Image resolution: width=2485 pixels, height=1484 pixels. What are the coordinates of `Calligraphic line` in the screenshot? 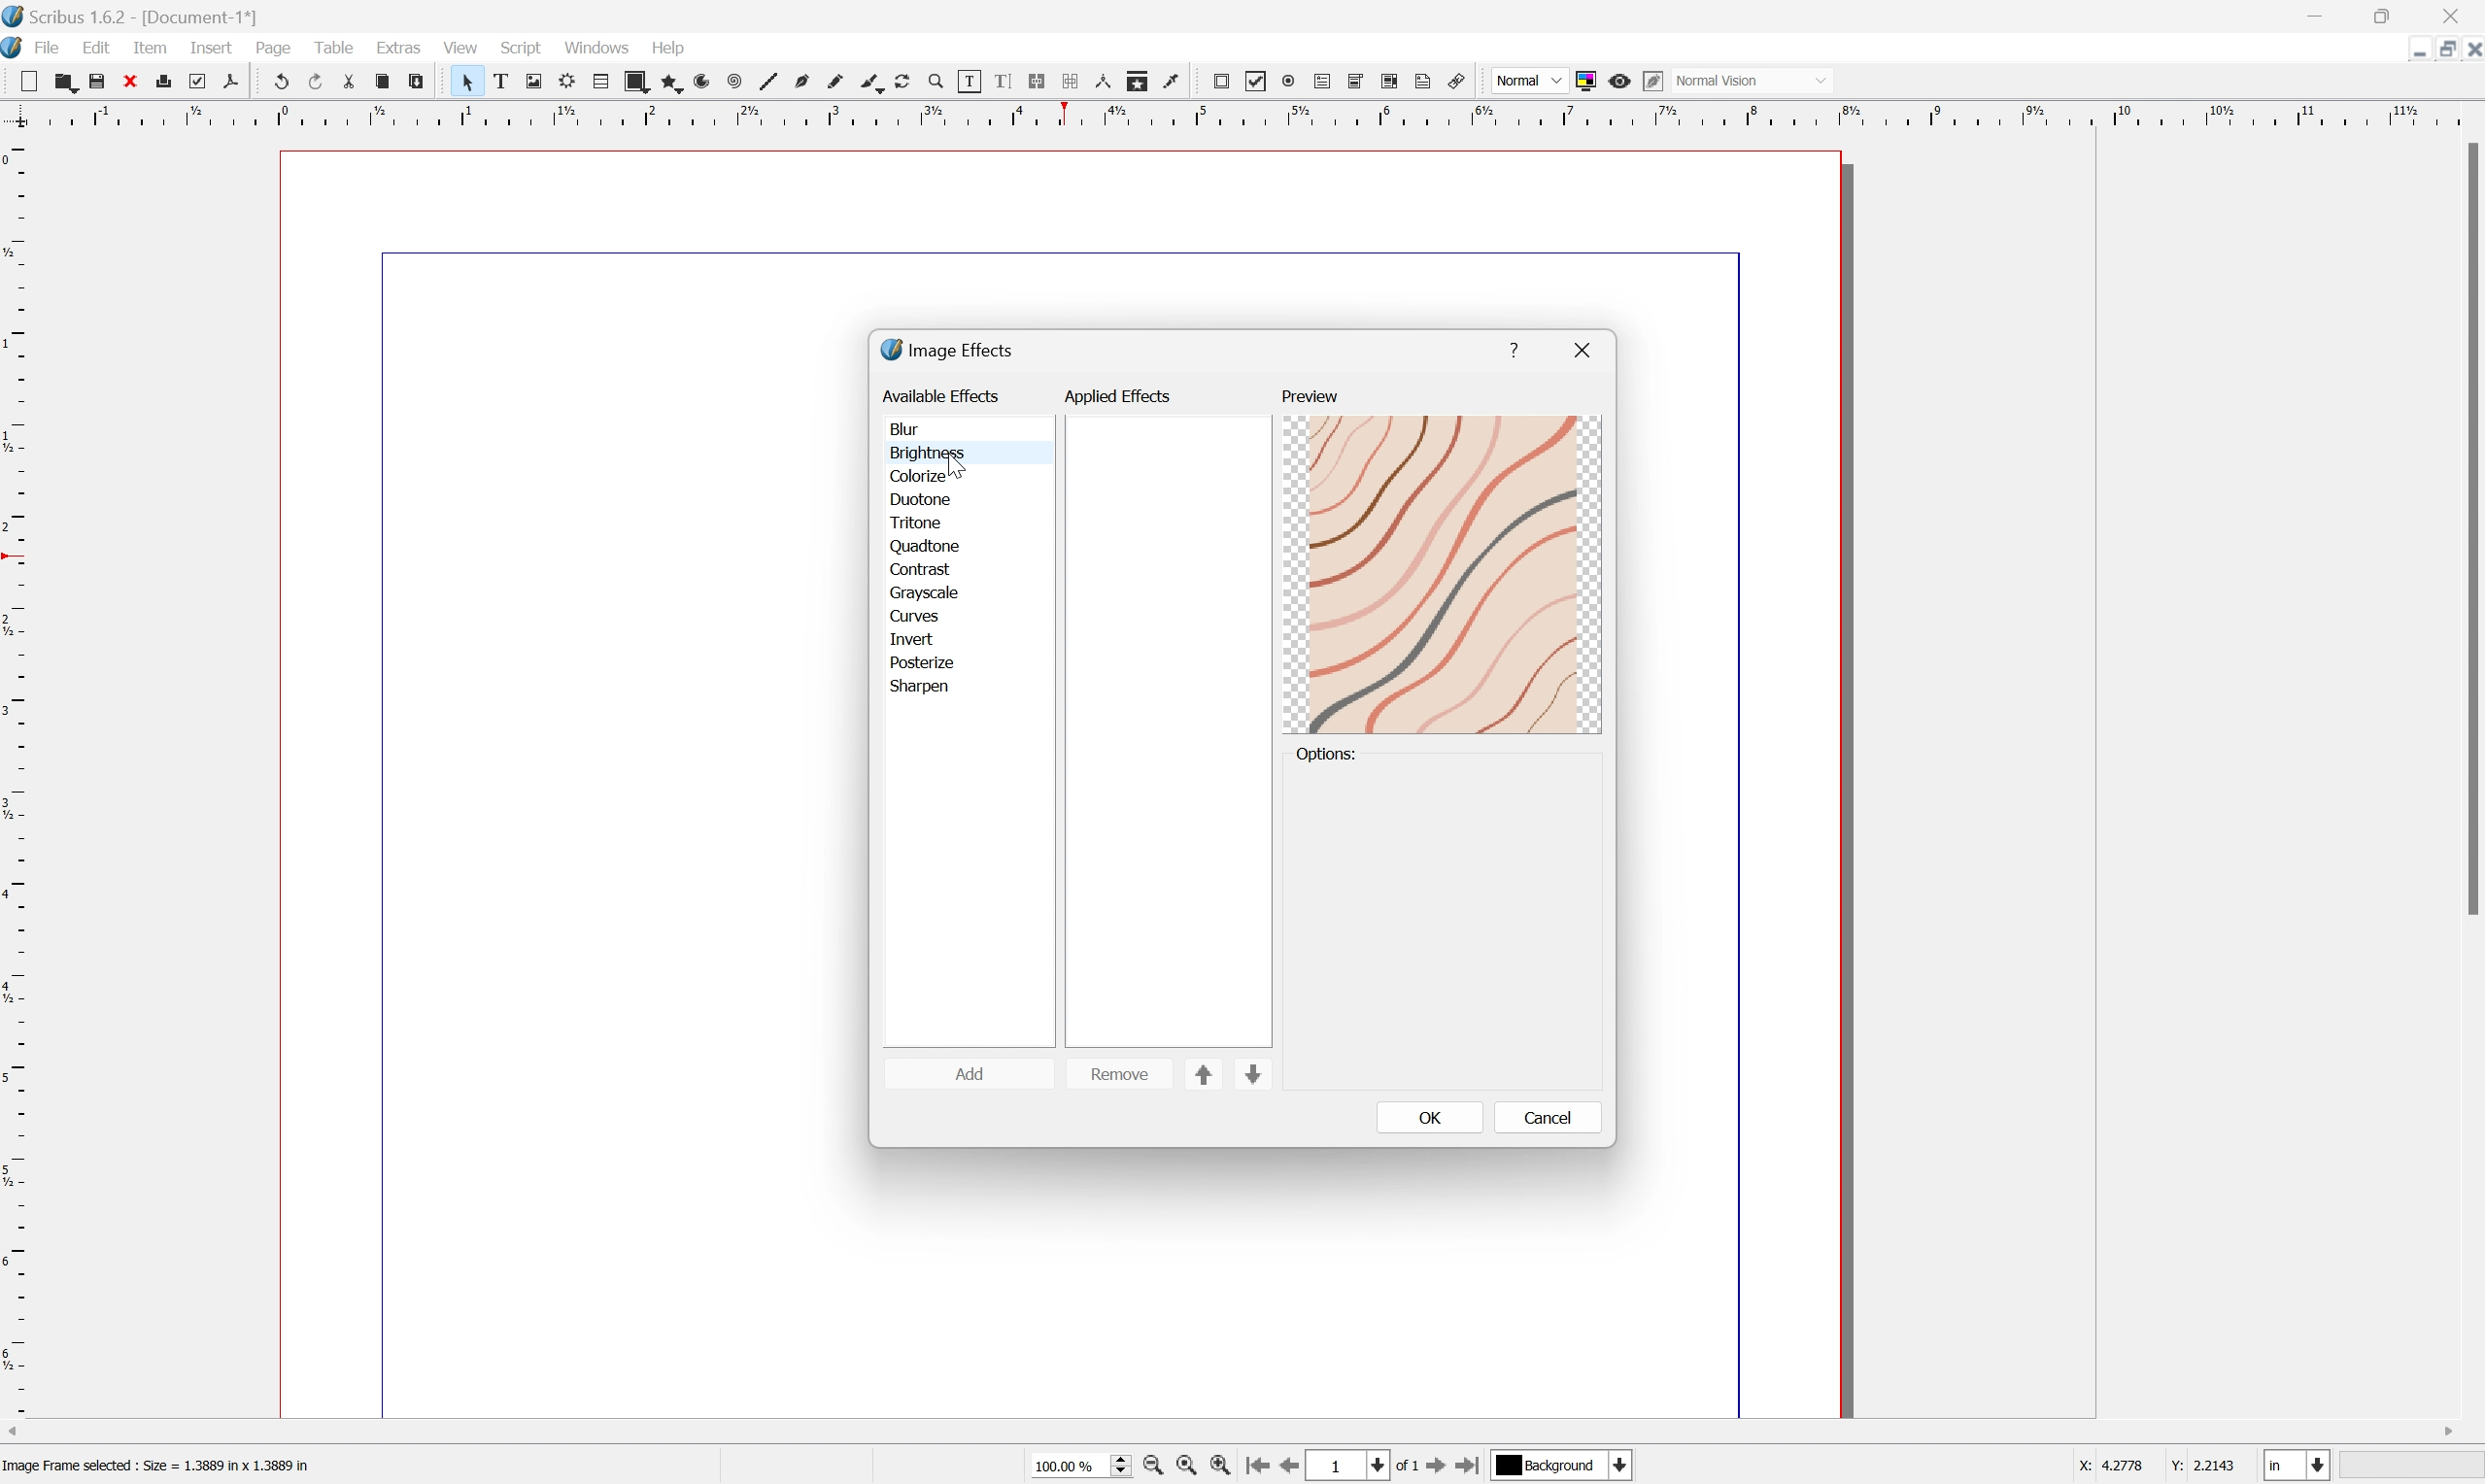 It's located at (876, 84).